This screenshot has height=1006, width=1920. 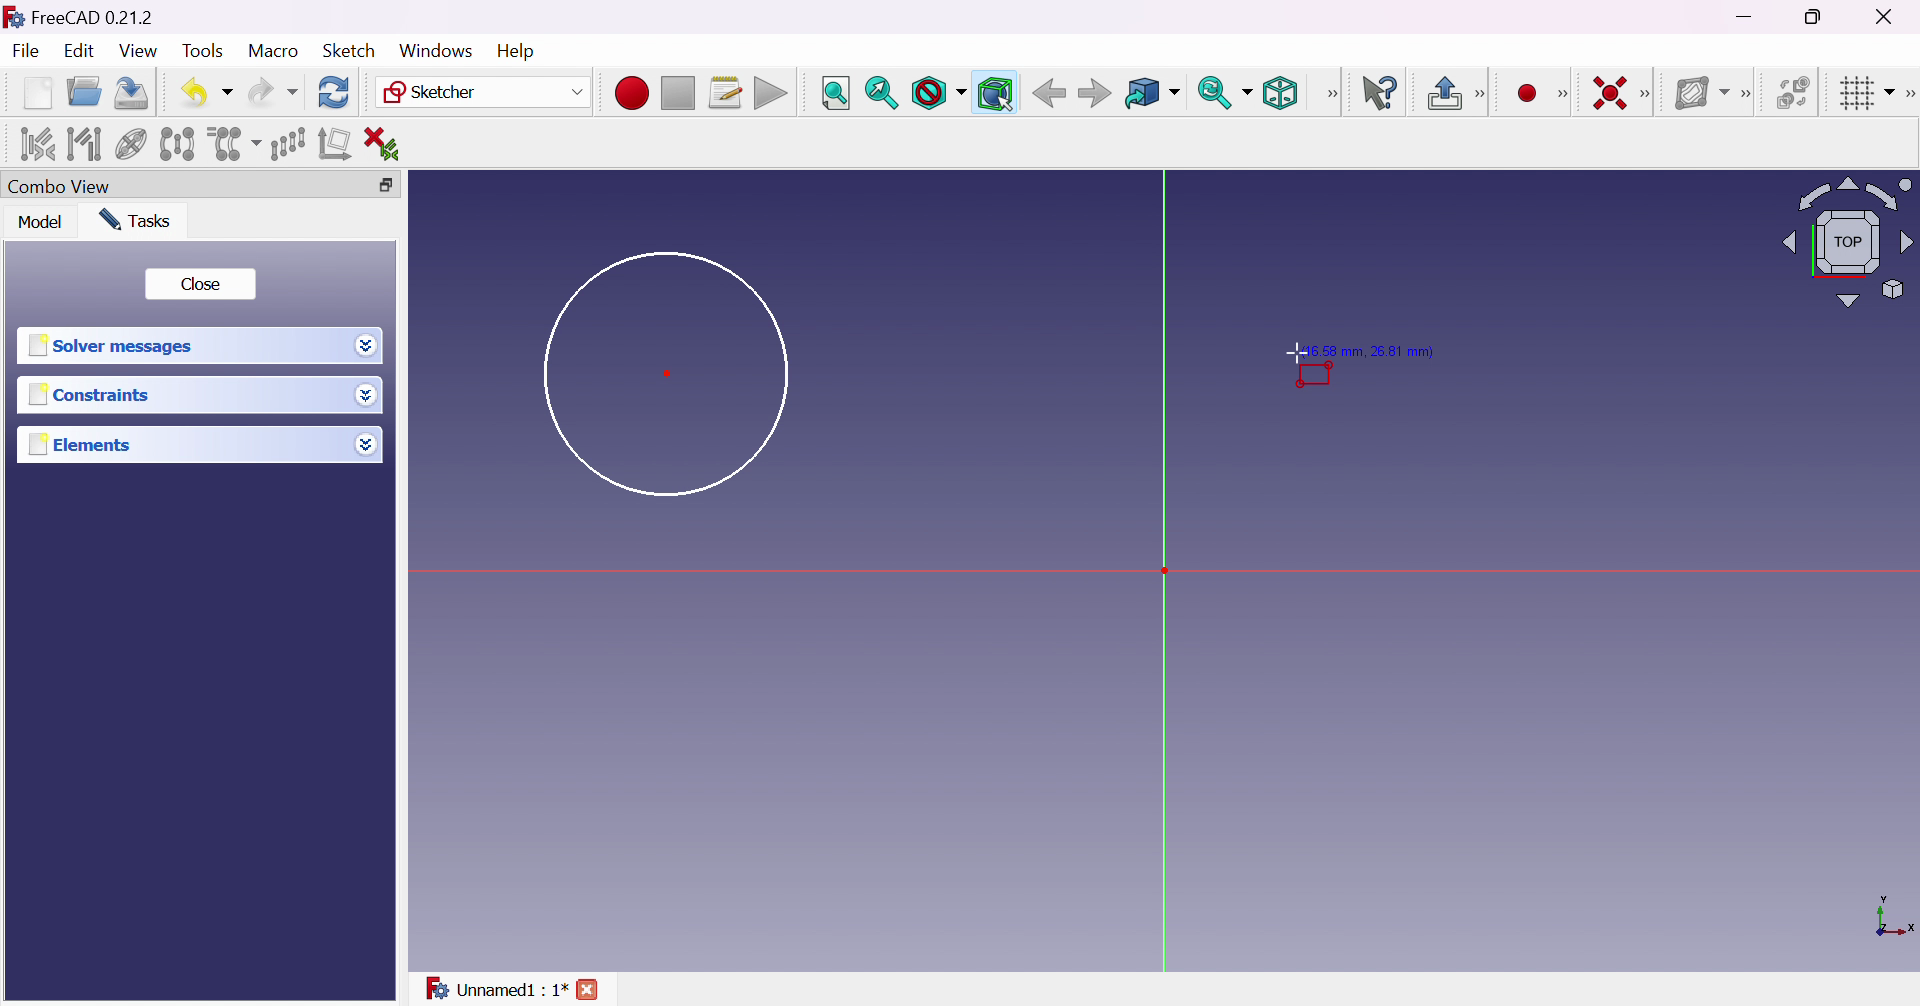 I want to click on Dot, so click(x=669, y=372).